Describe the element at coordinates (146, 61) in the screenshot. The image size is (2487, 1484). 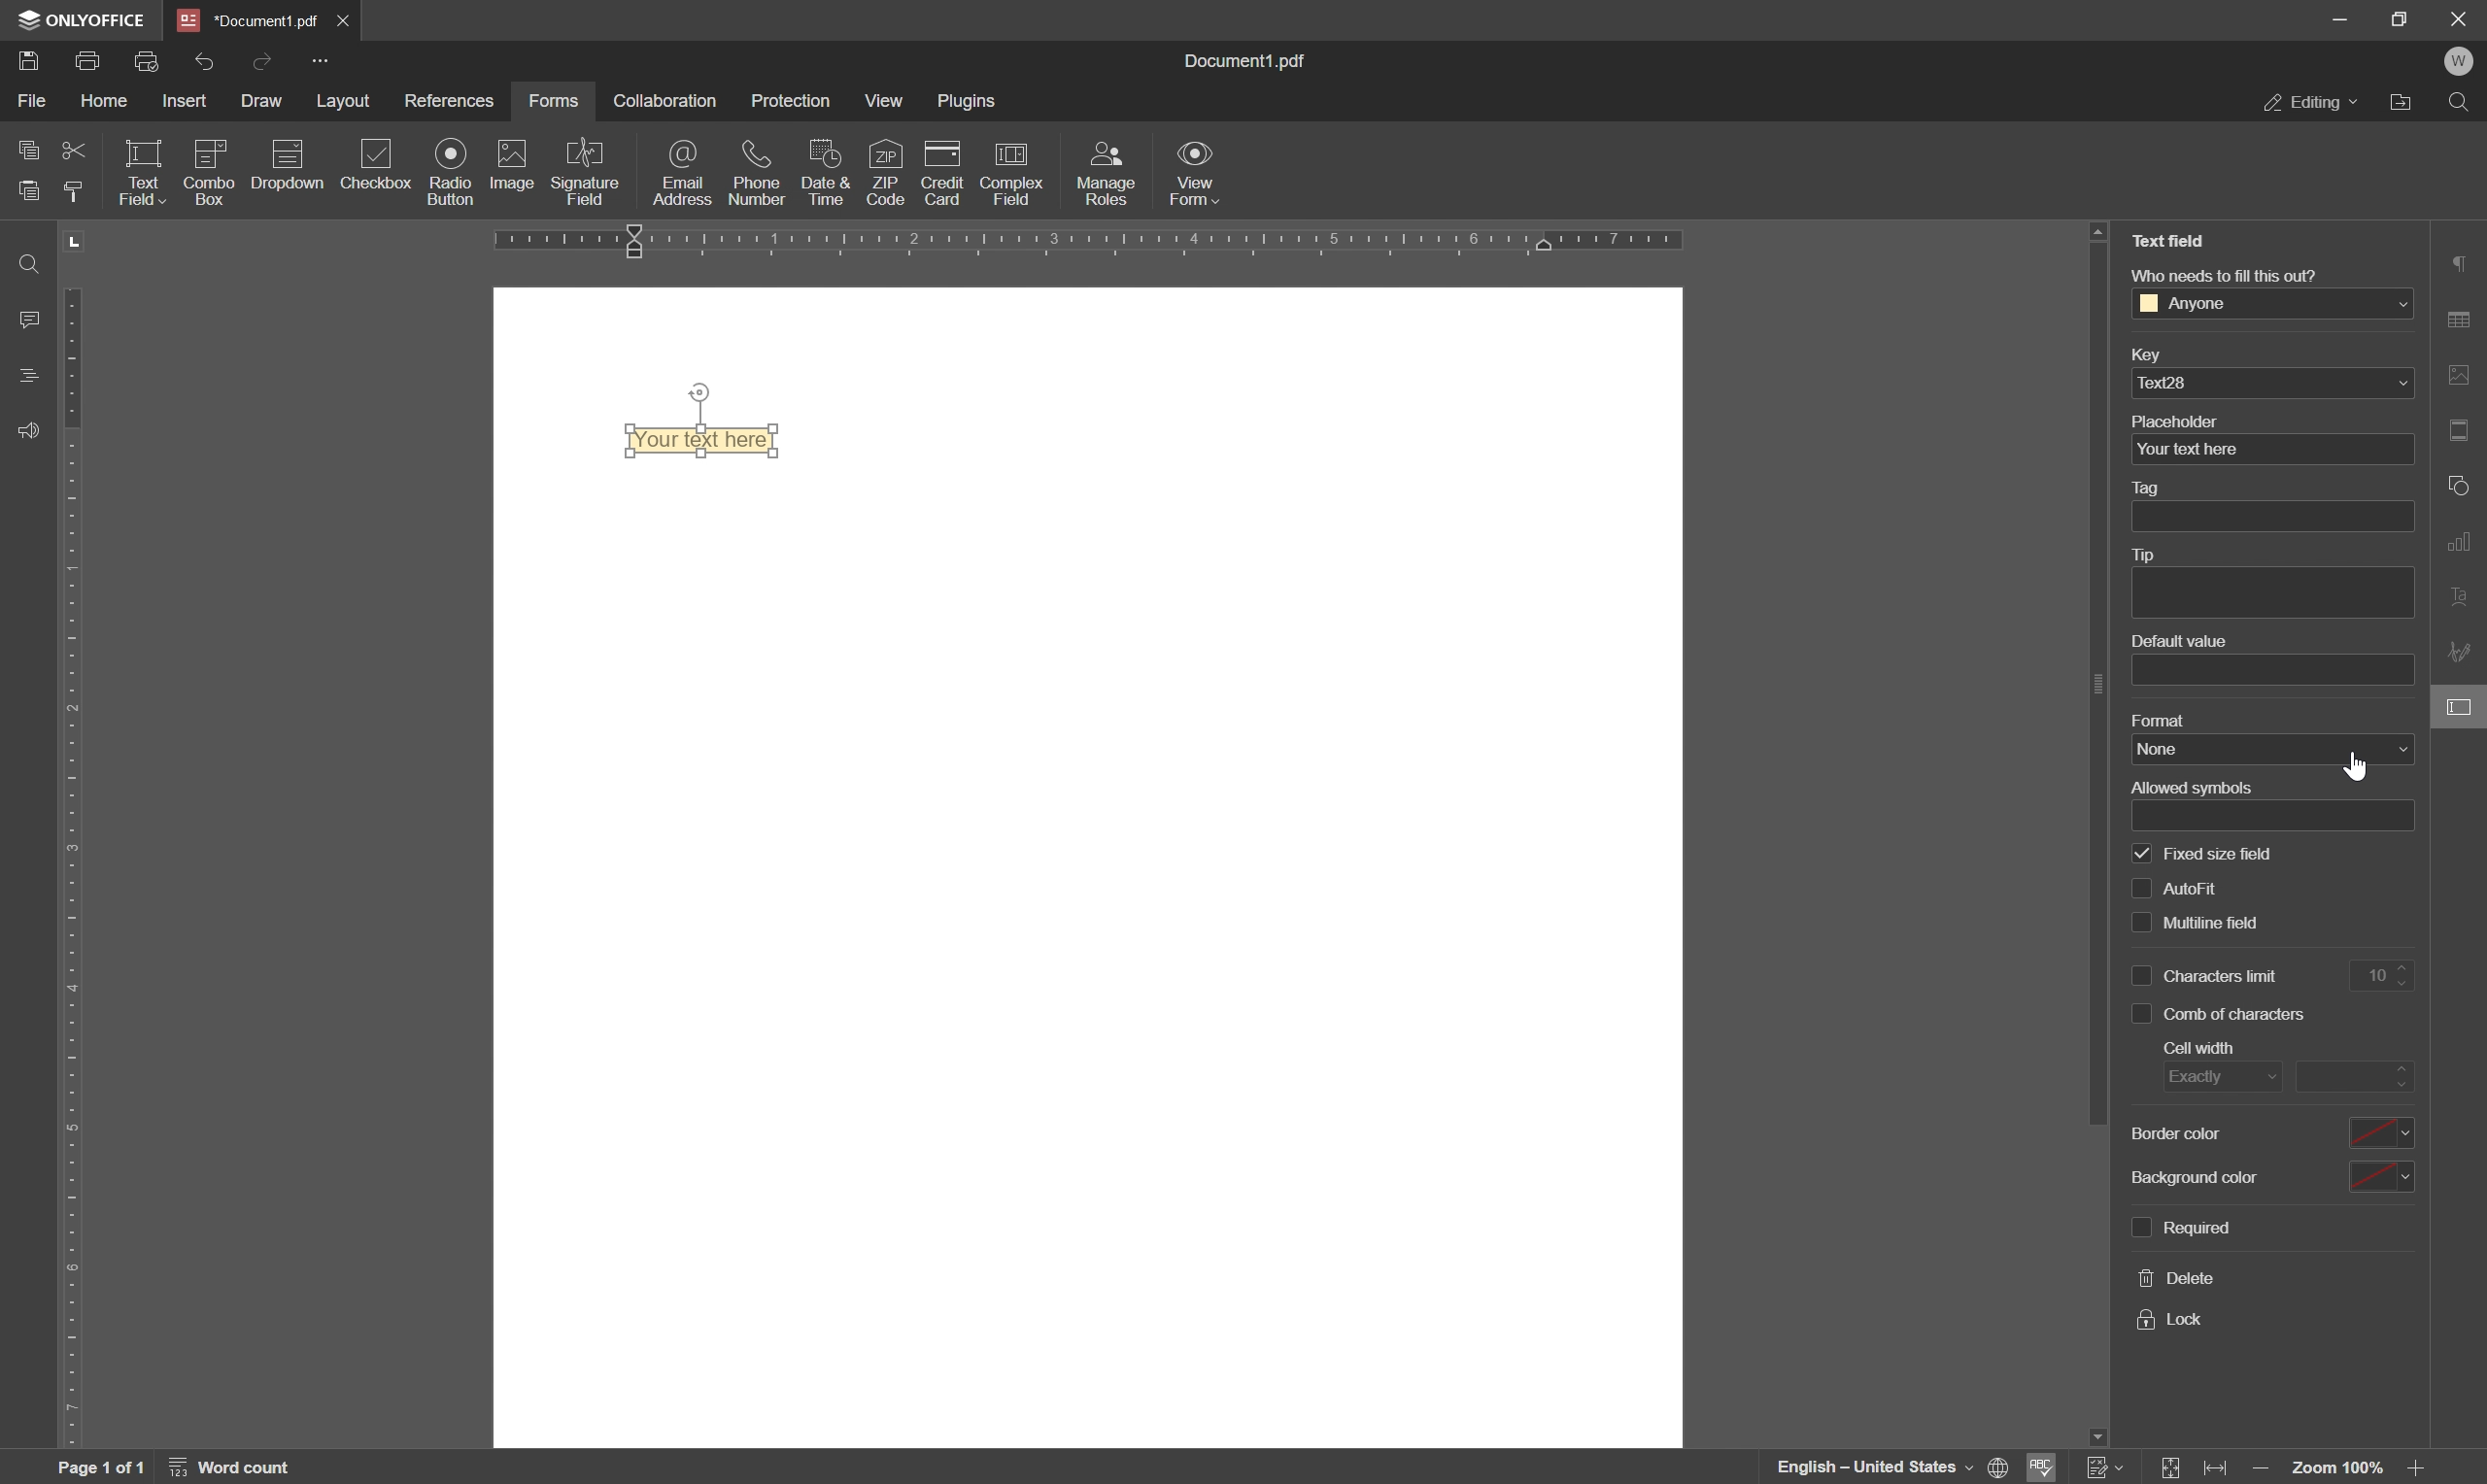
I see `quick print` at that location.